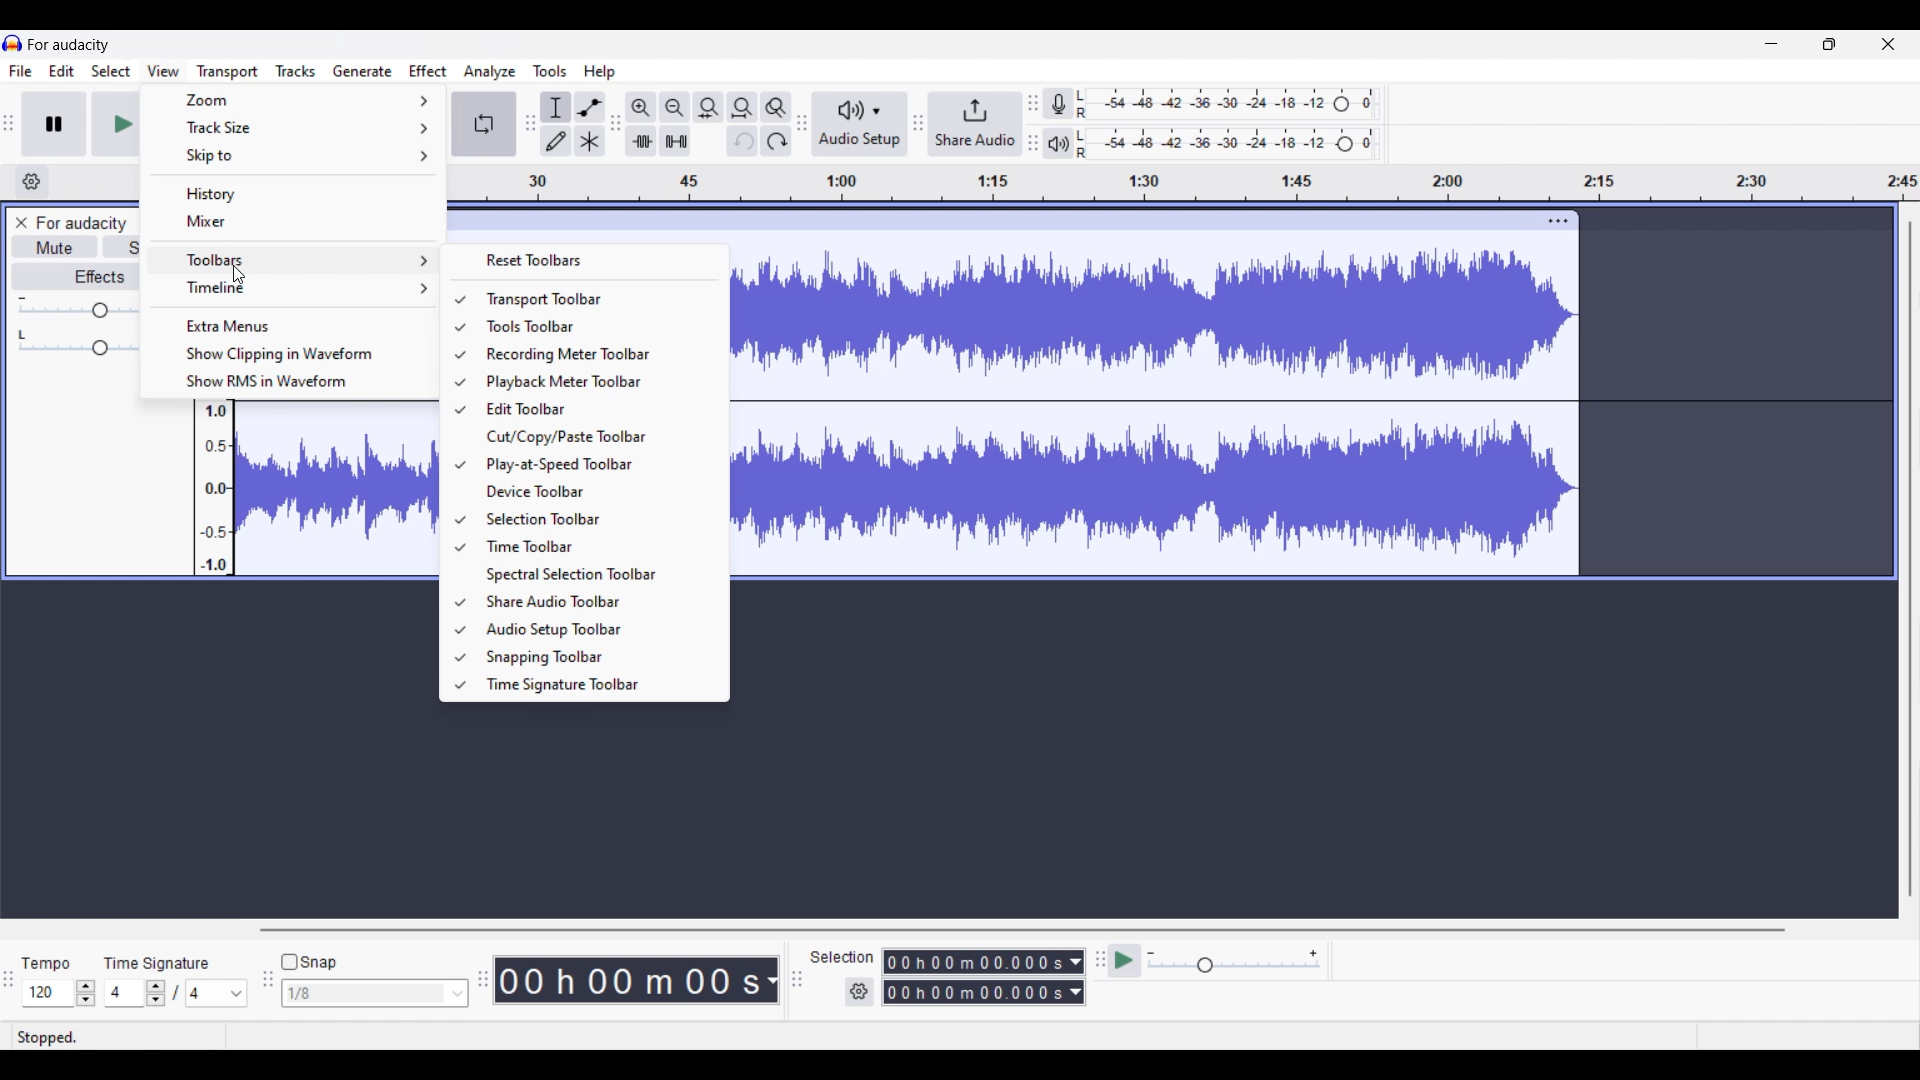  I want to click on Mixer, so click(293, 222).